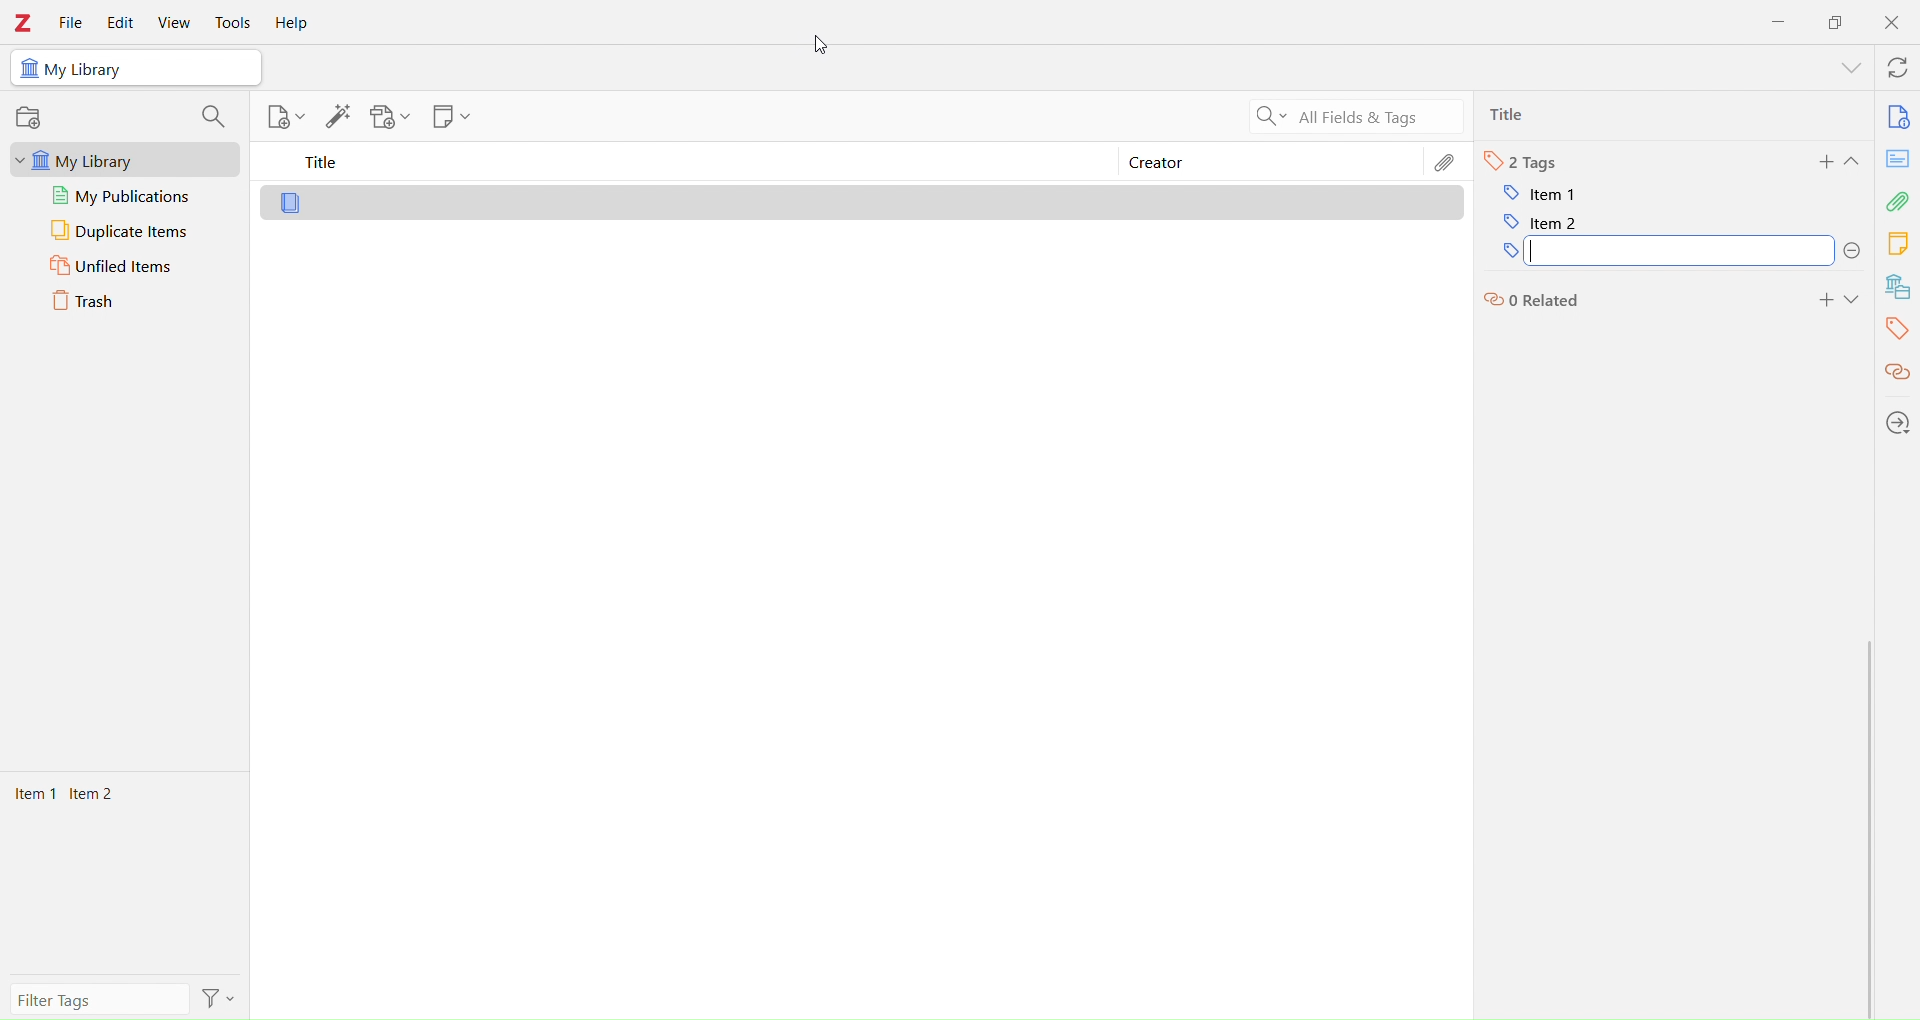 The width and height of the screenshot is (1920, 1020). Describe the element at coordinates (812, 44) in the screenshot. I see `cursor` at that location.